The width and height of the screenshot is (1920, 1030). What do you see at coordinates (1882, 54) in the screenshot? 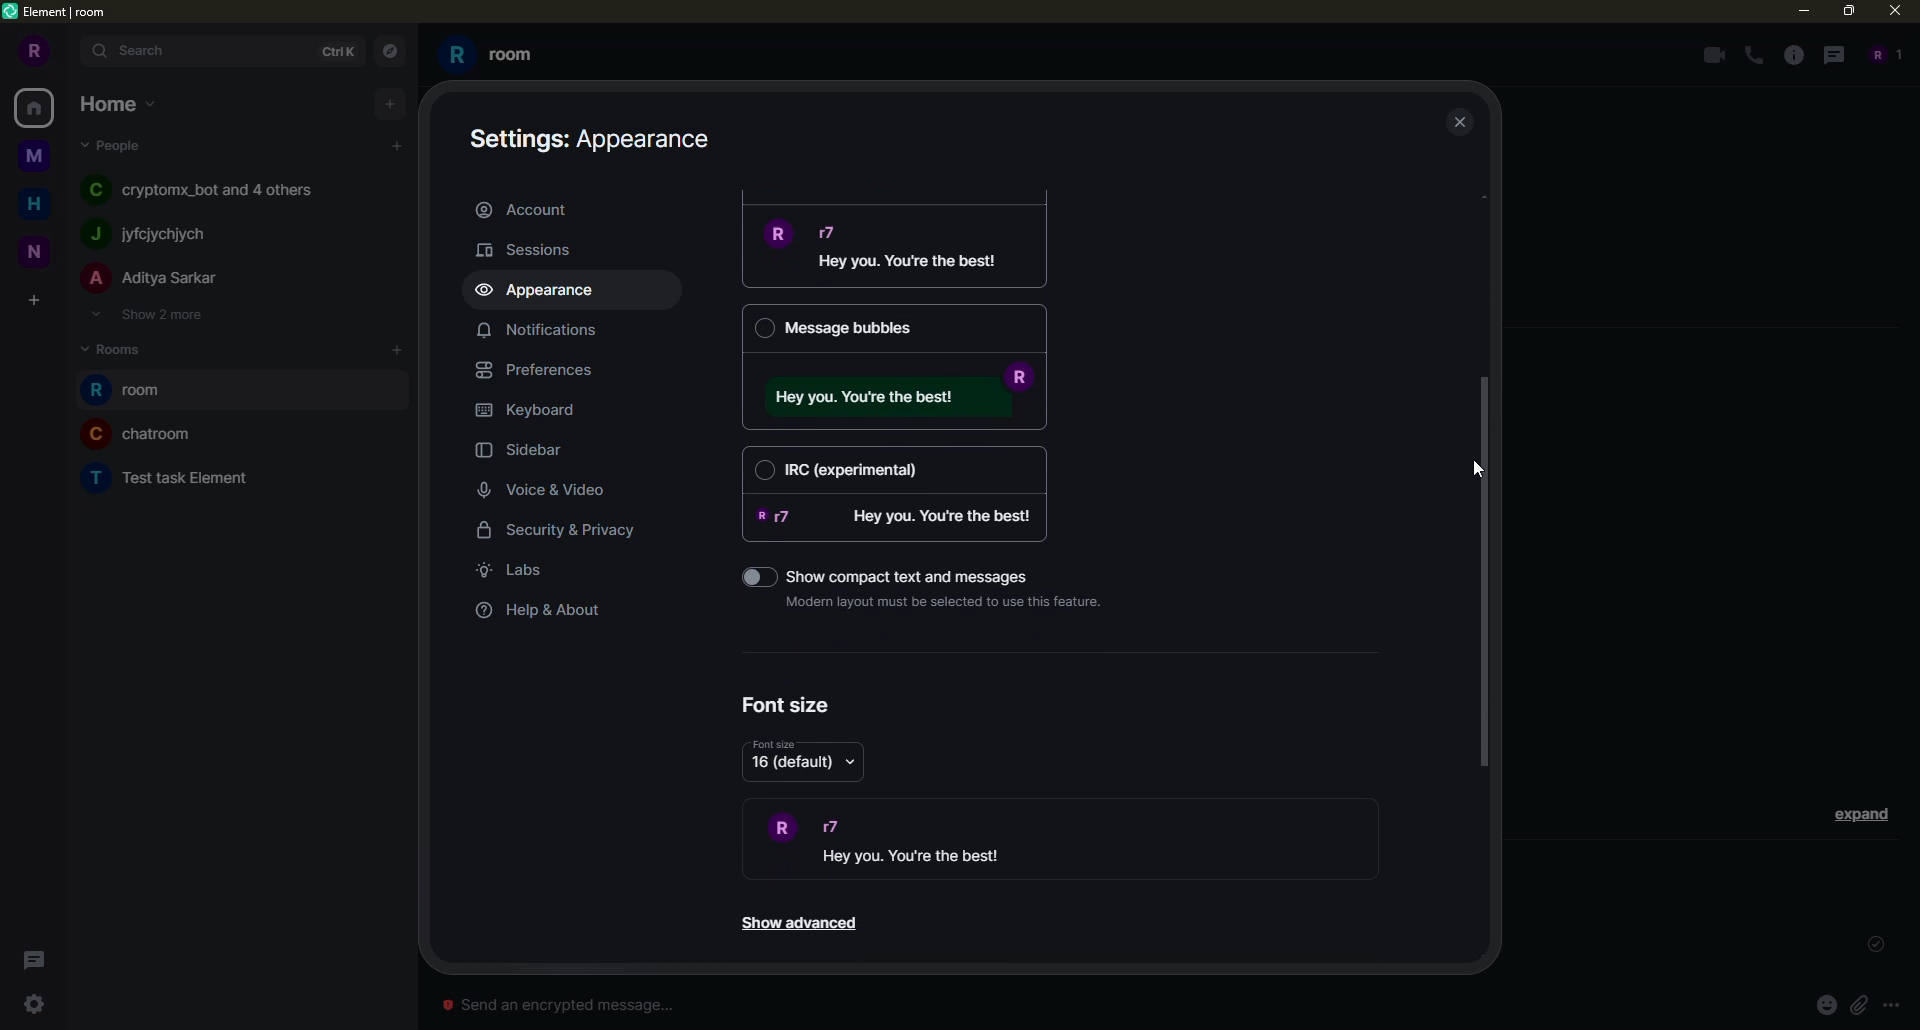
I see `people` at bounding box center [1882, 54].